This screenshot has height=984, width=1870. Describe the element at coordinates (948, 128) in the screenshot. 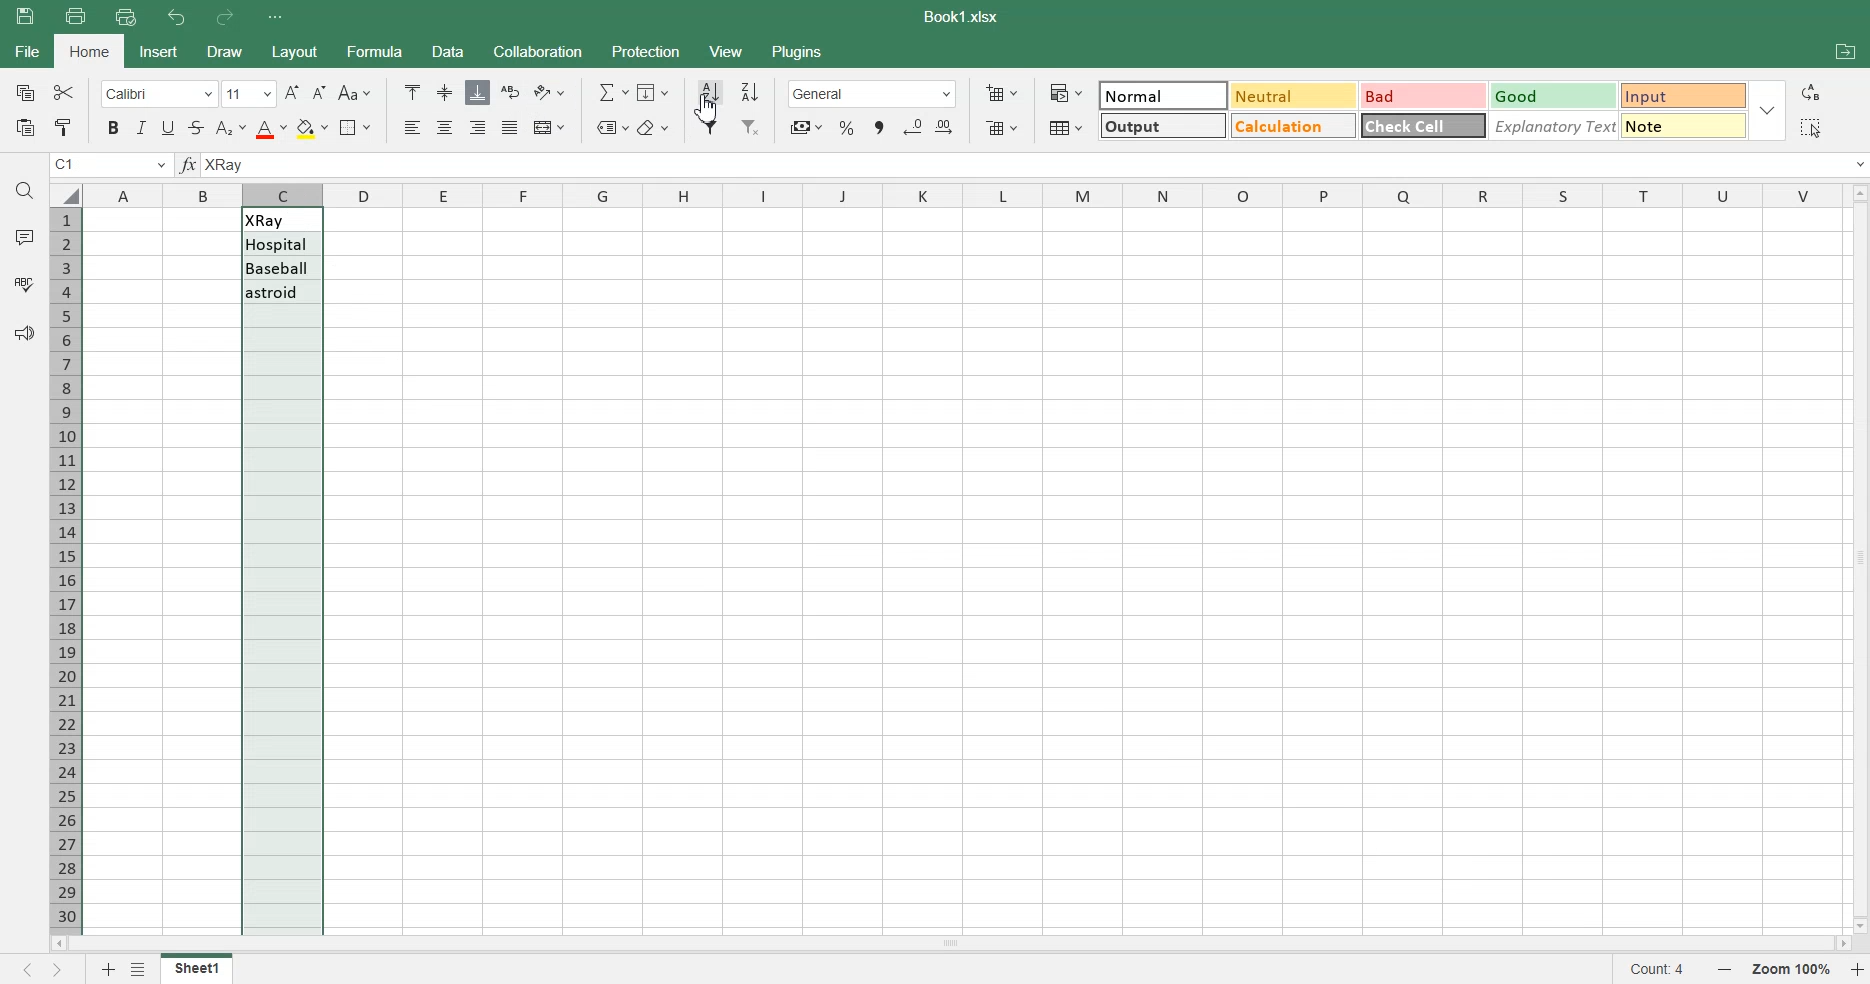

I see `Increase Decimal` at that location.